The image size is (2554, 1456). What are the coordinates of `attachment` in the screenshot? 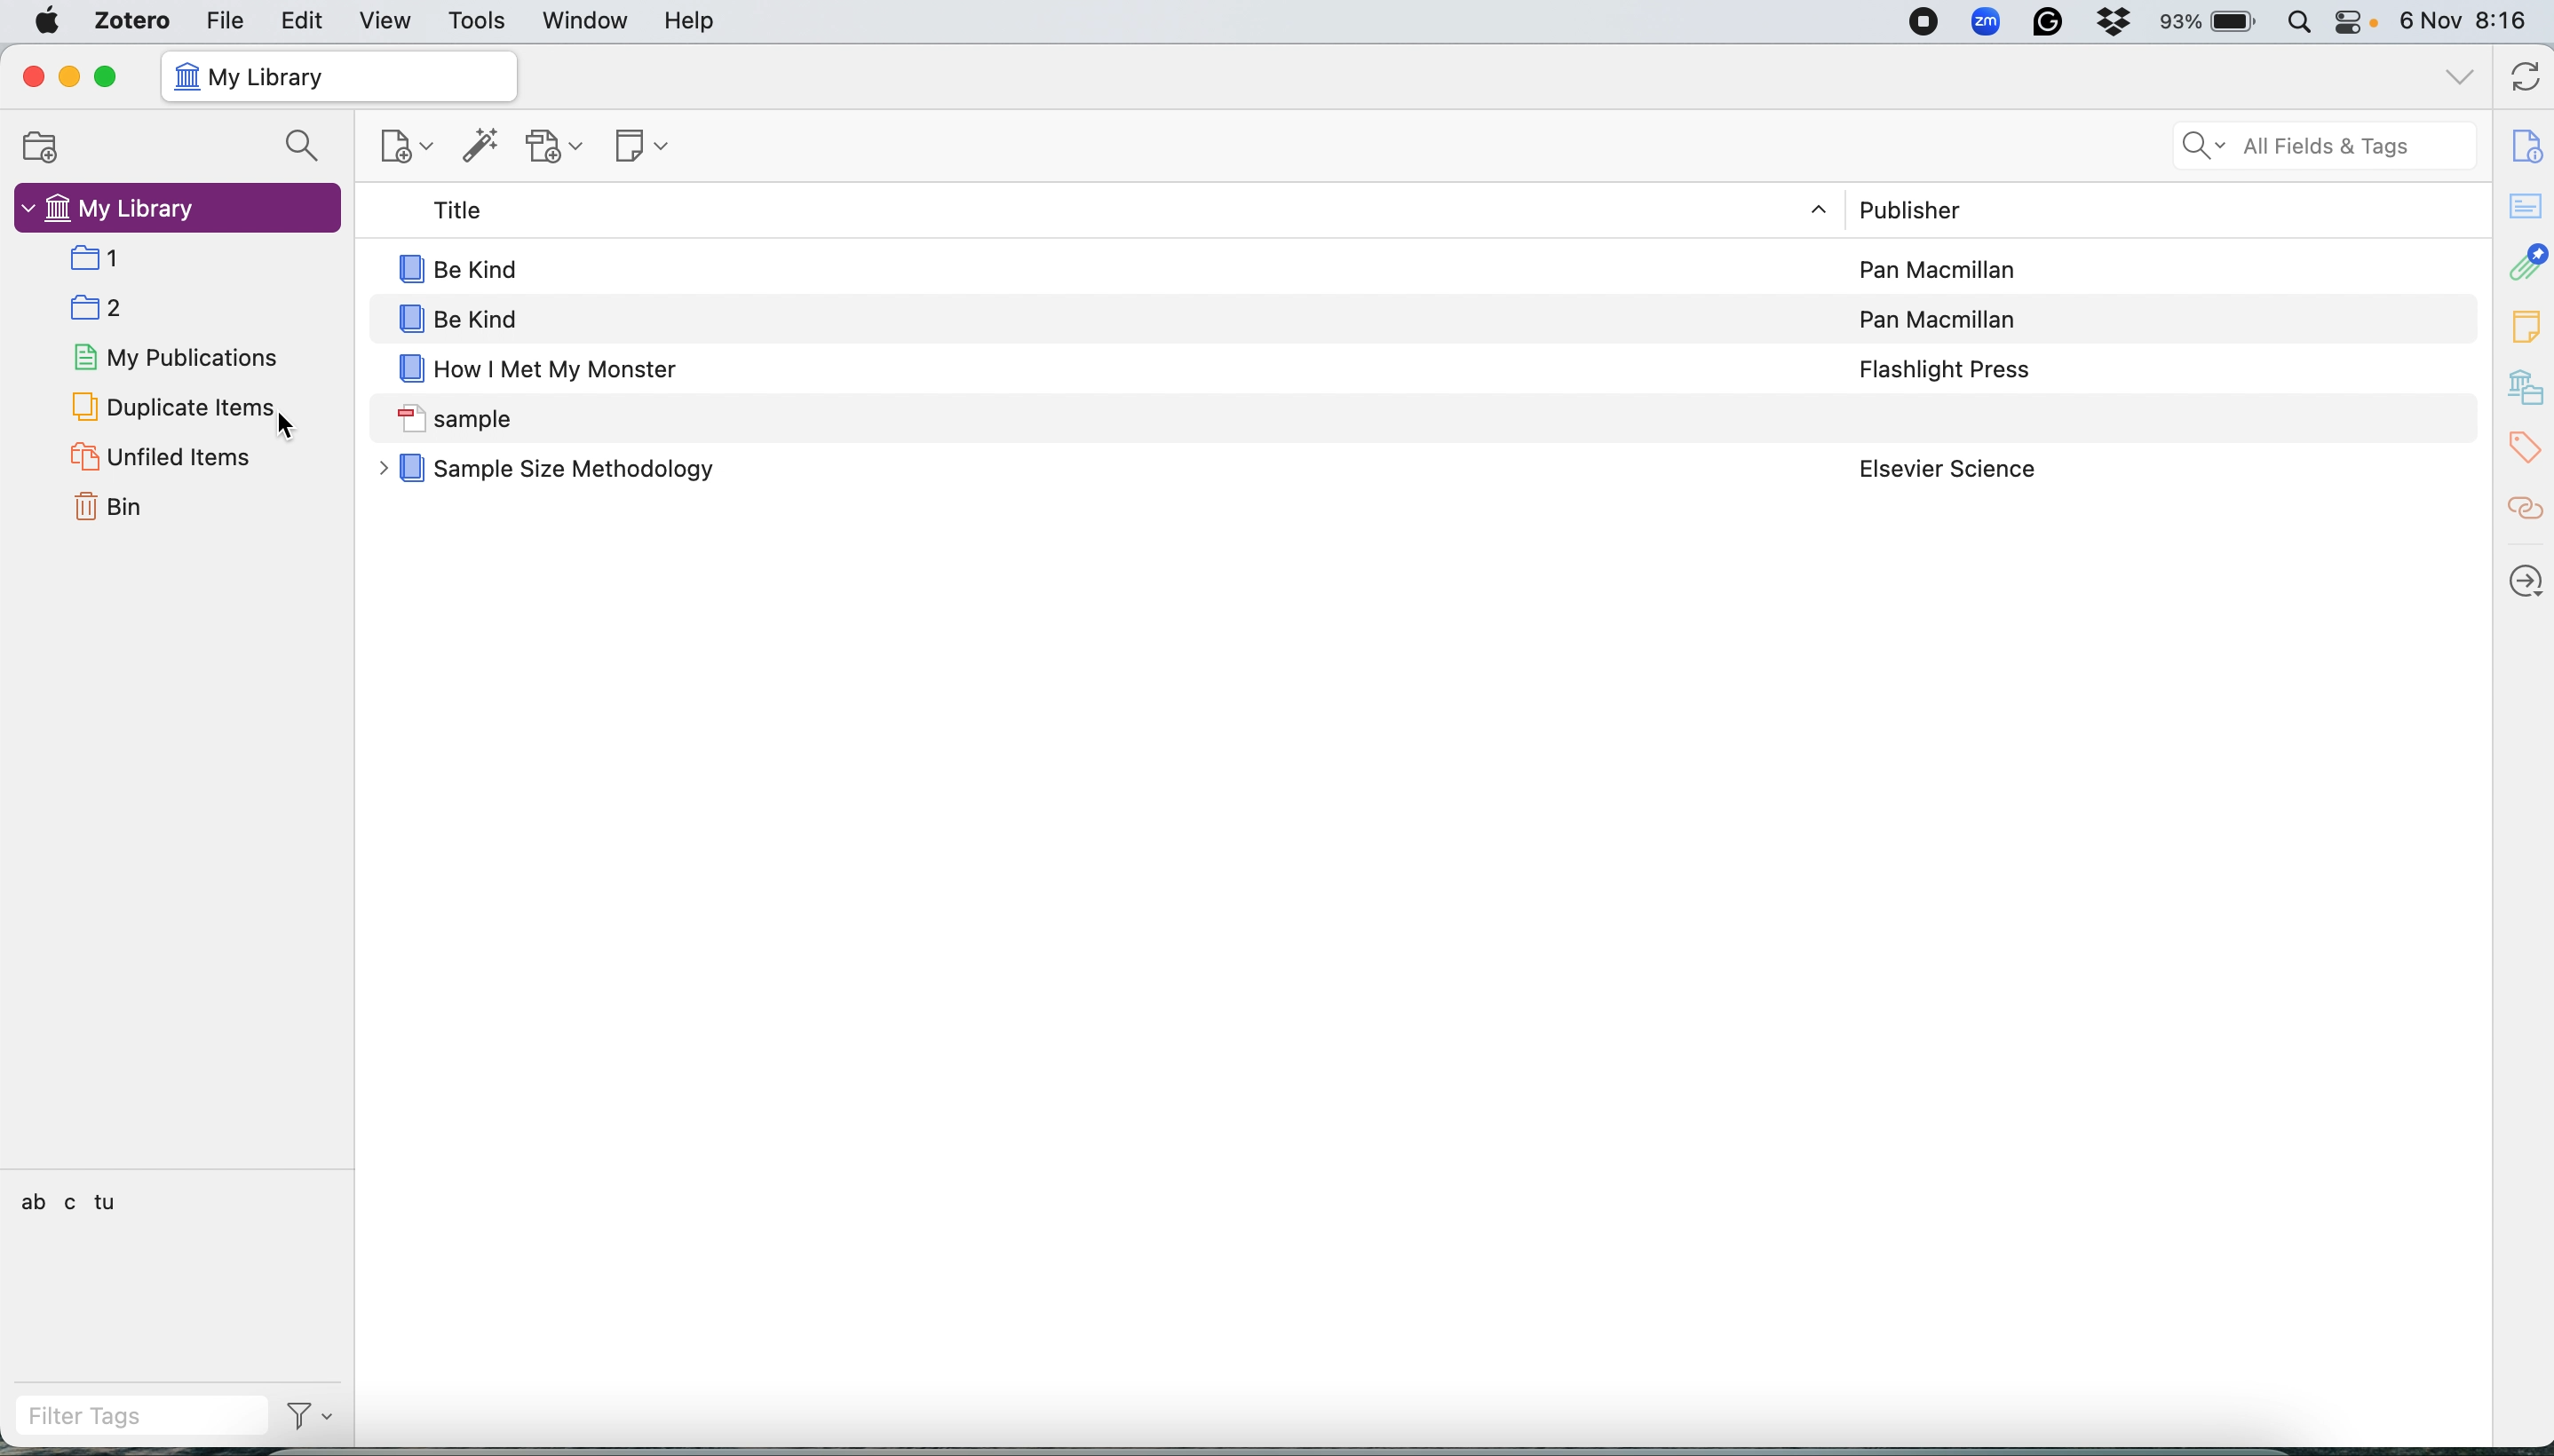 It's located at (2525, 263).